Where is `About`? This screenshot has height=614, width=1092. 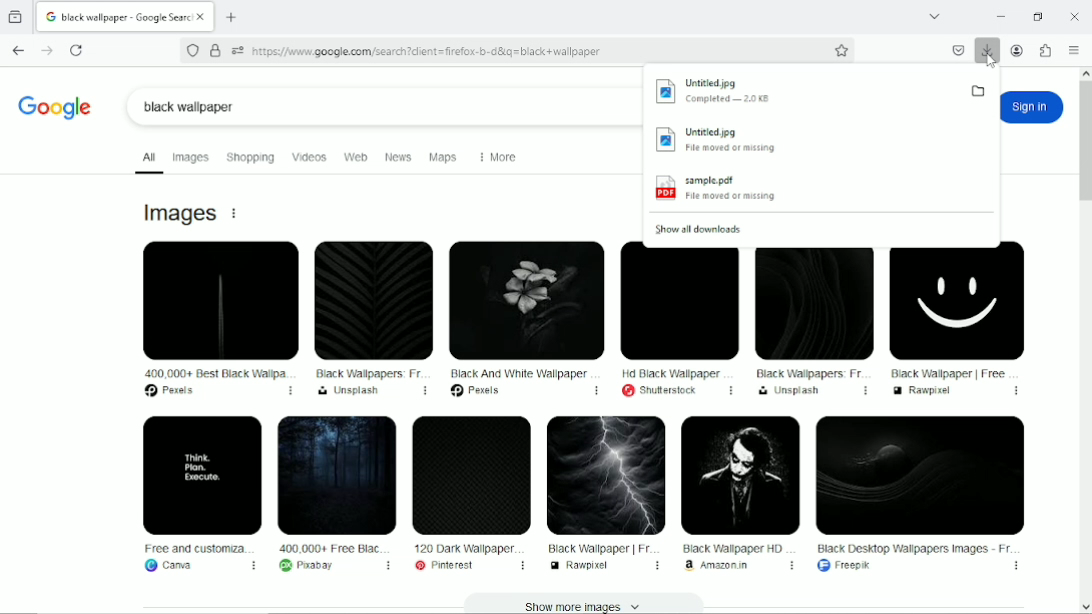 About is located at coordinates (236, 214).